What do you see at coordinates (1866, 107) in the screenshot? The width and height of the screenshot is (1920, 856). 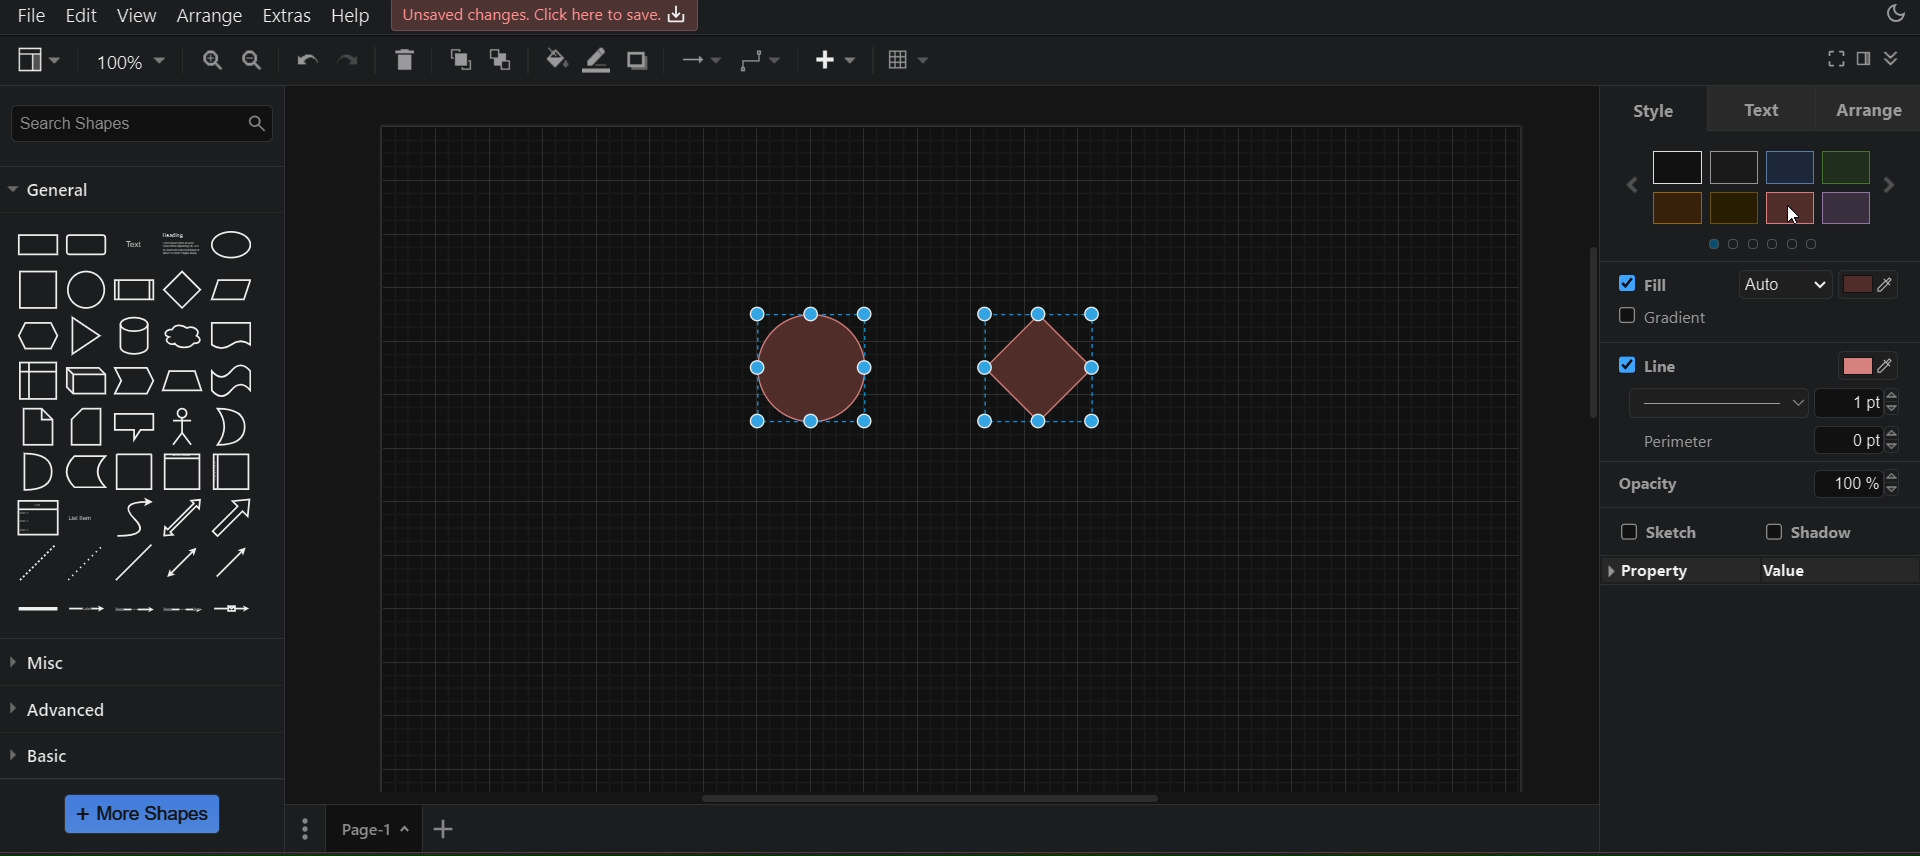 I see `arrange` at bounding box center [1866, 107].